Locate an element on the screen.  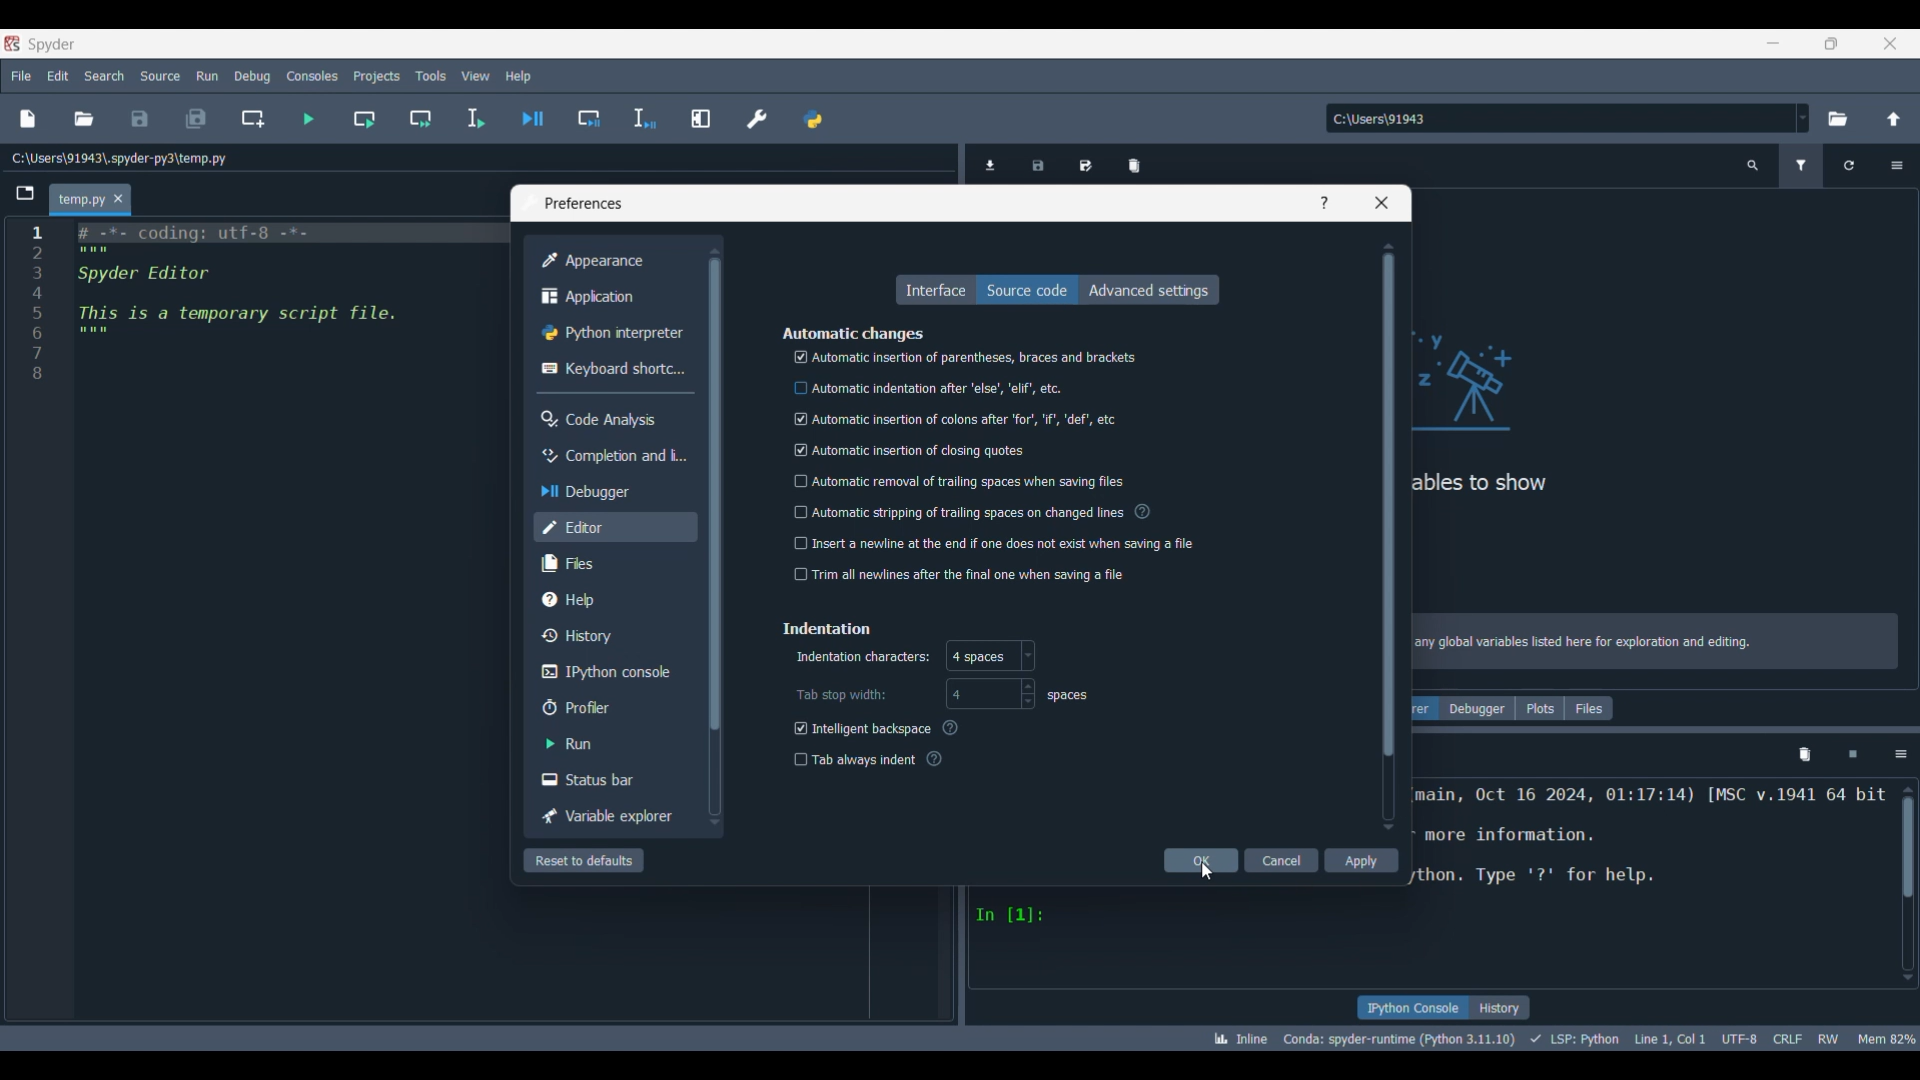
Remove all variables from namespace is located at coordinates (1804, 755).